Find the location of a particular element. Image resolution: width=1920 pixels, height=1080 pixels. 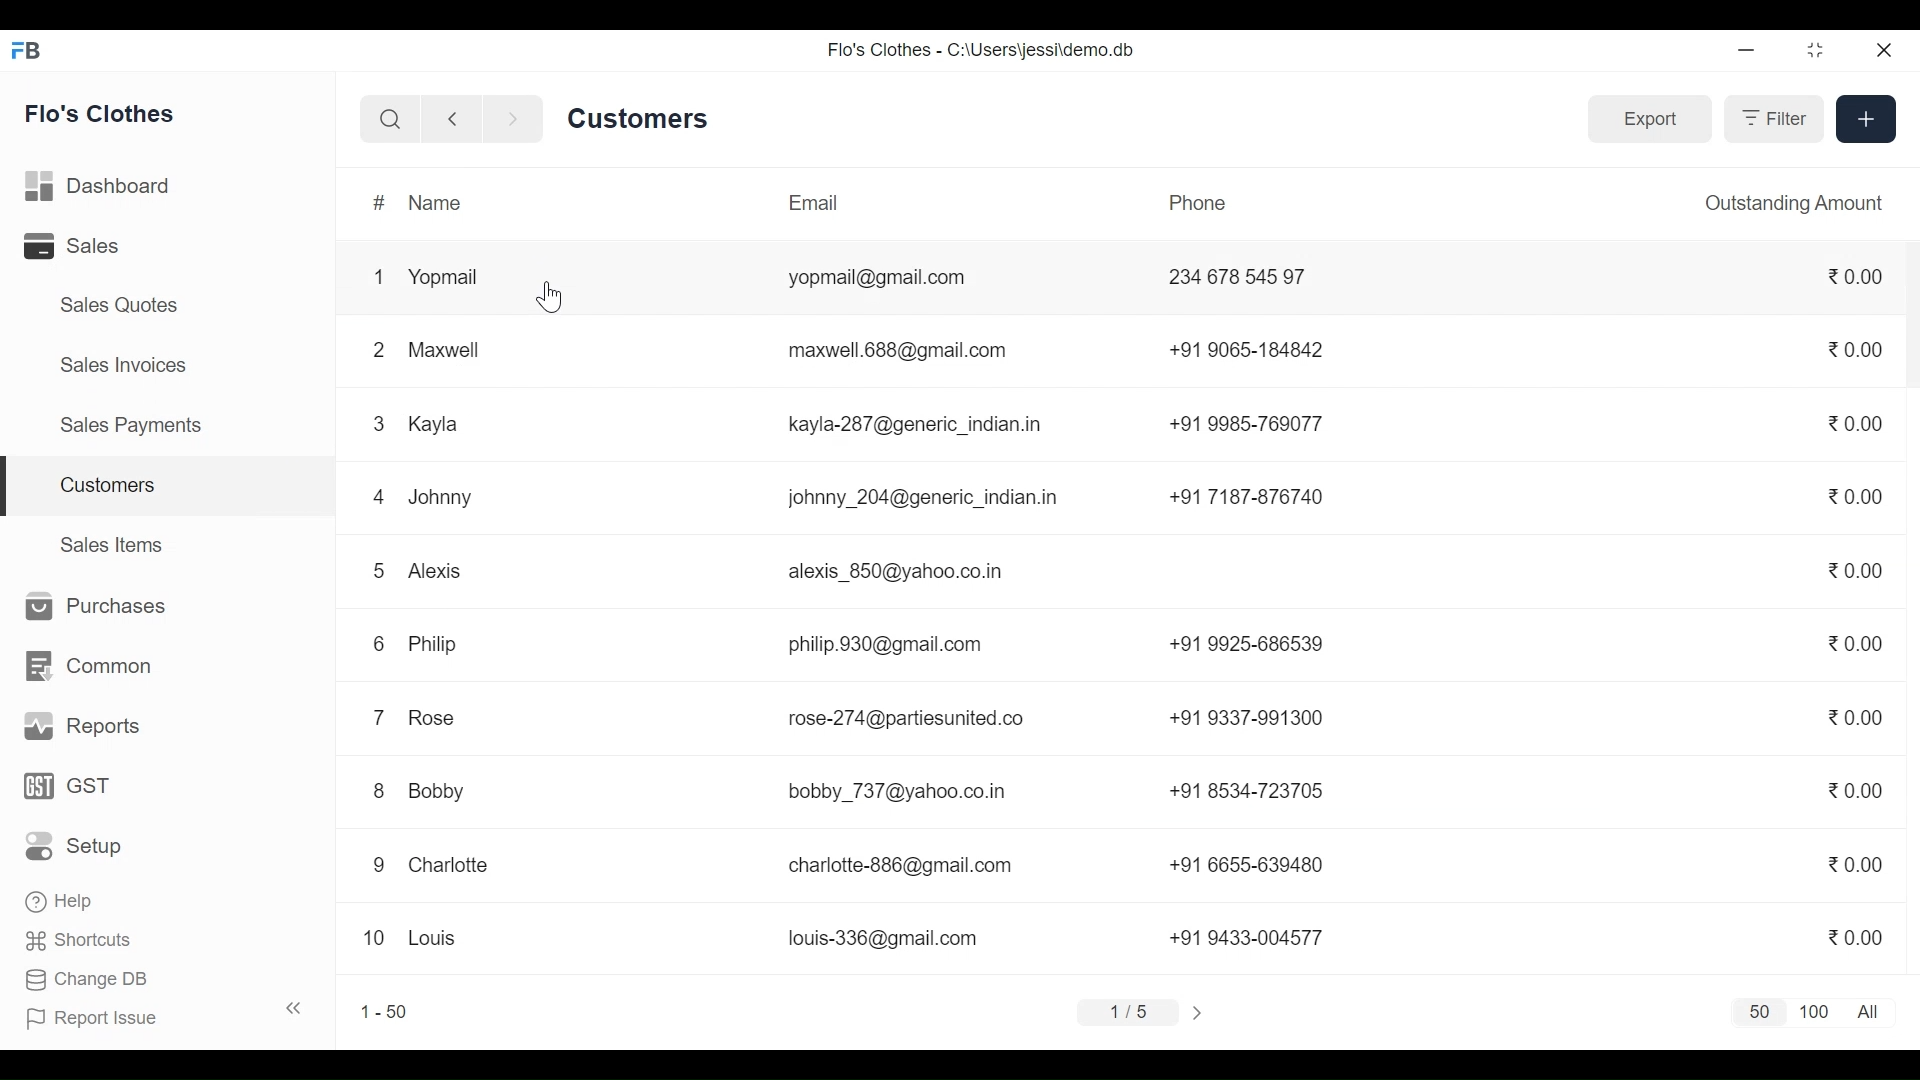

louis-336@gmail.com is located at coordinates (884, 940).